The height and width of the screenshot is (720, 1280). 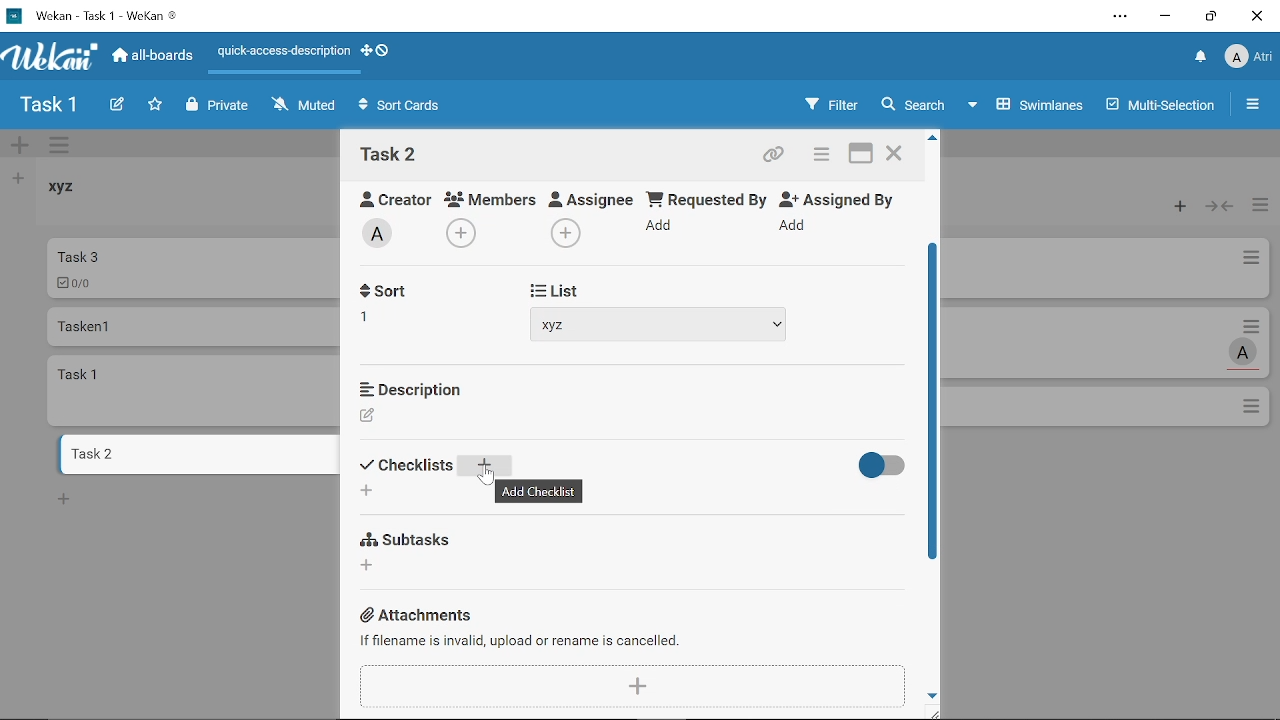 I want to click on Current window, so click(x=92, y=14).